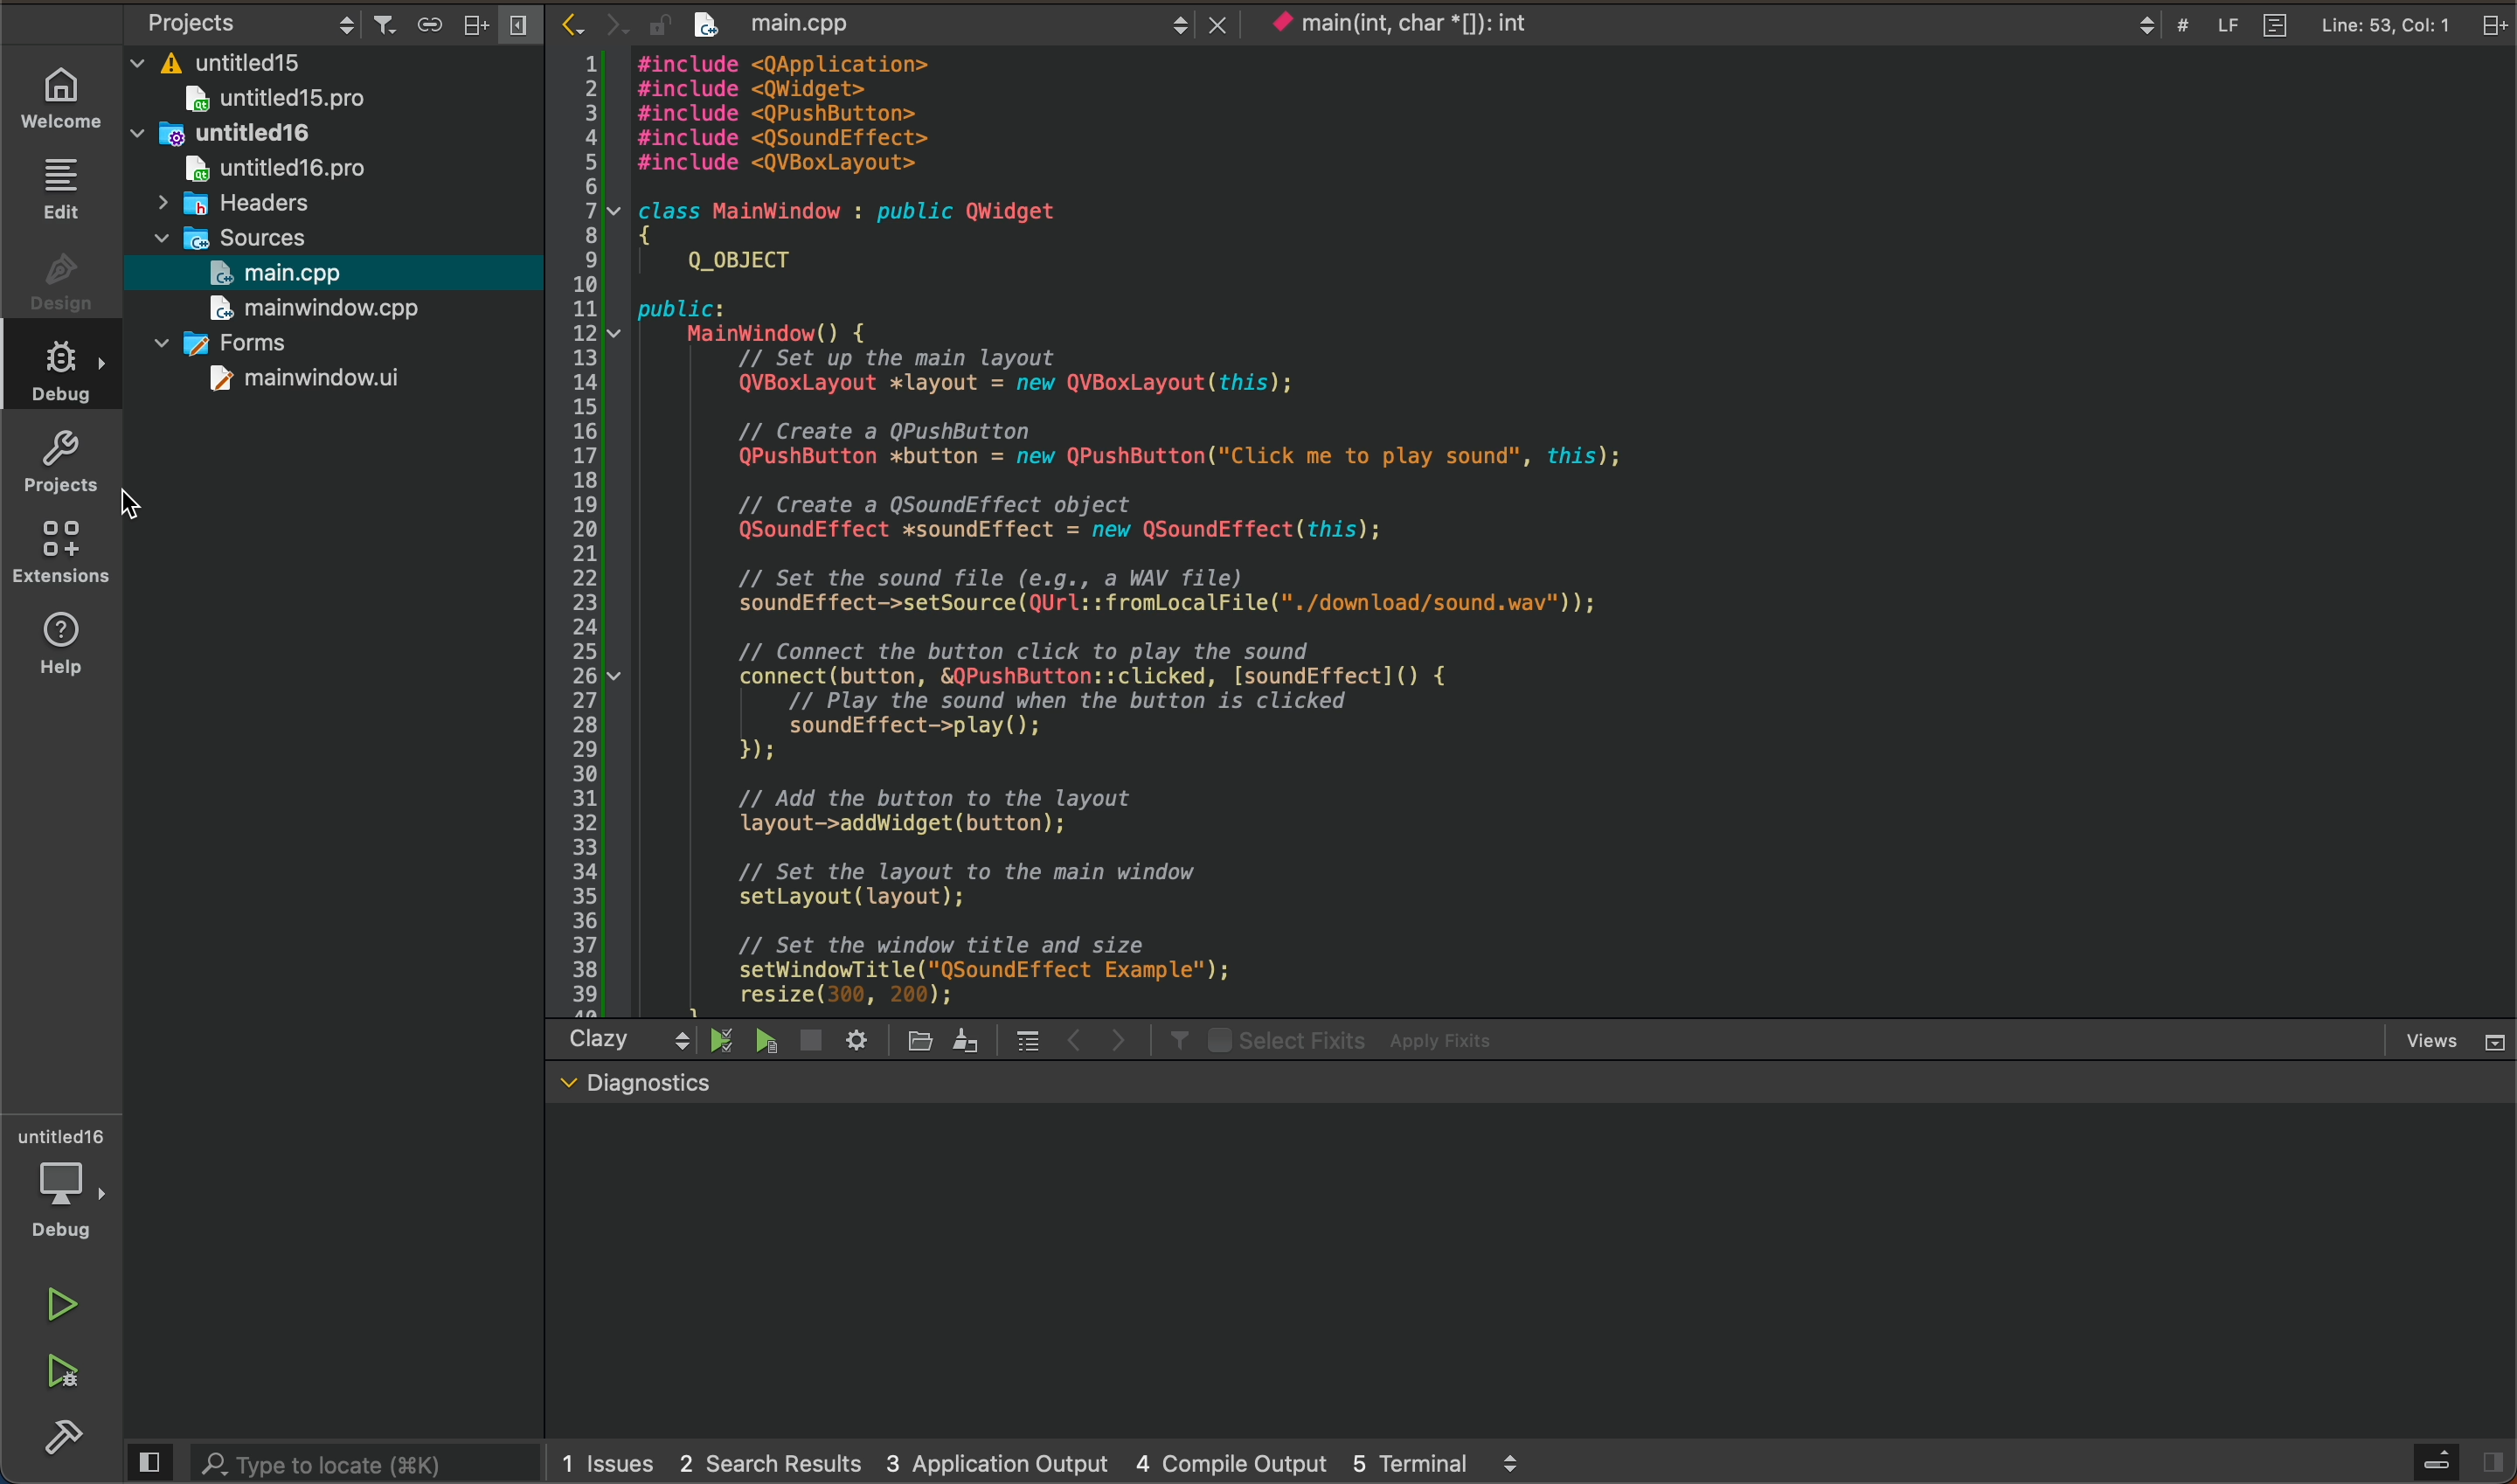 The image size is (2517, 1484). Describe the element at coordinates (336, 1463) in the screenshot. I see `search` at that location.